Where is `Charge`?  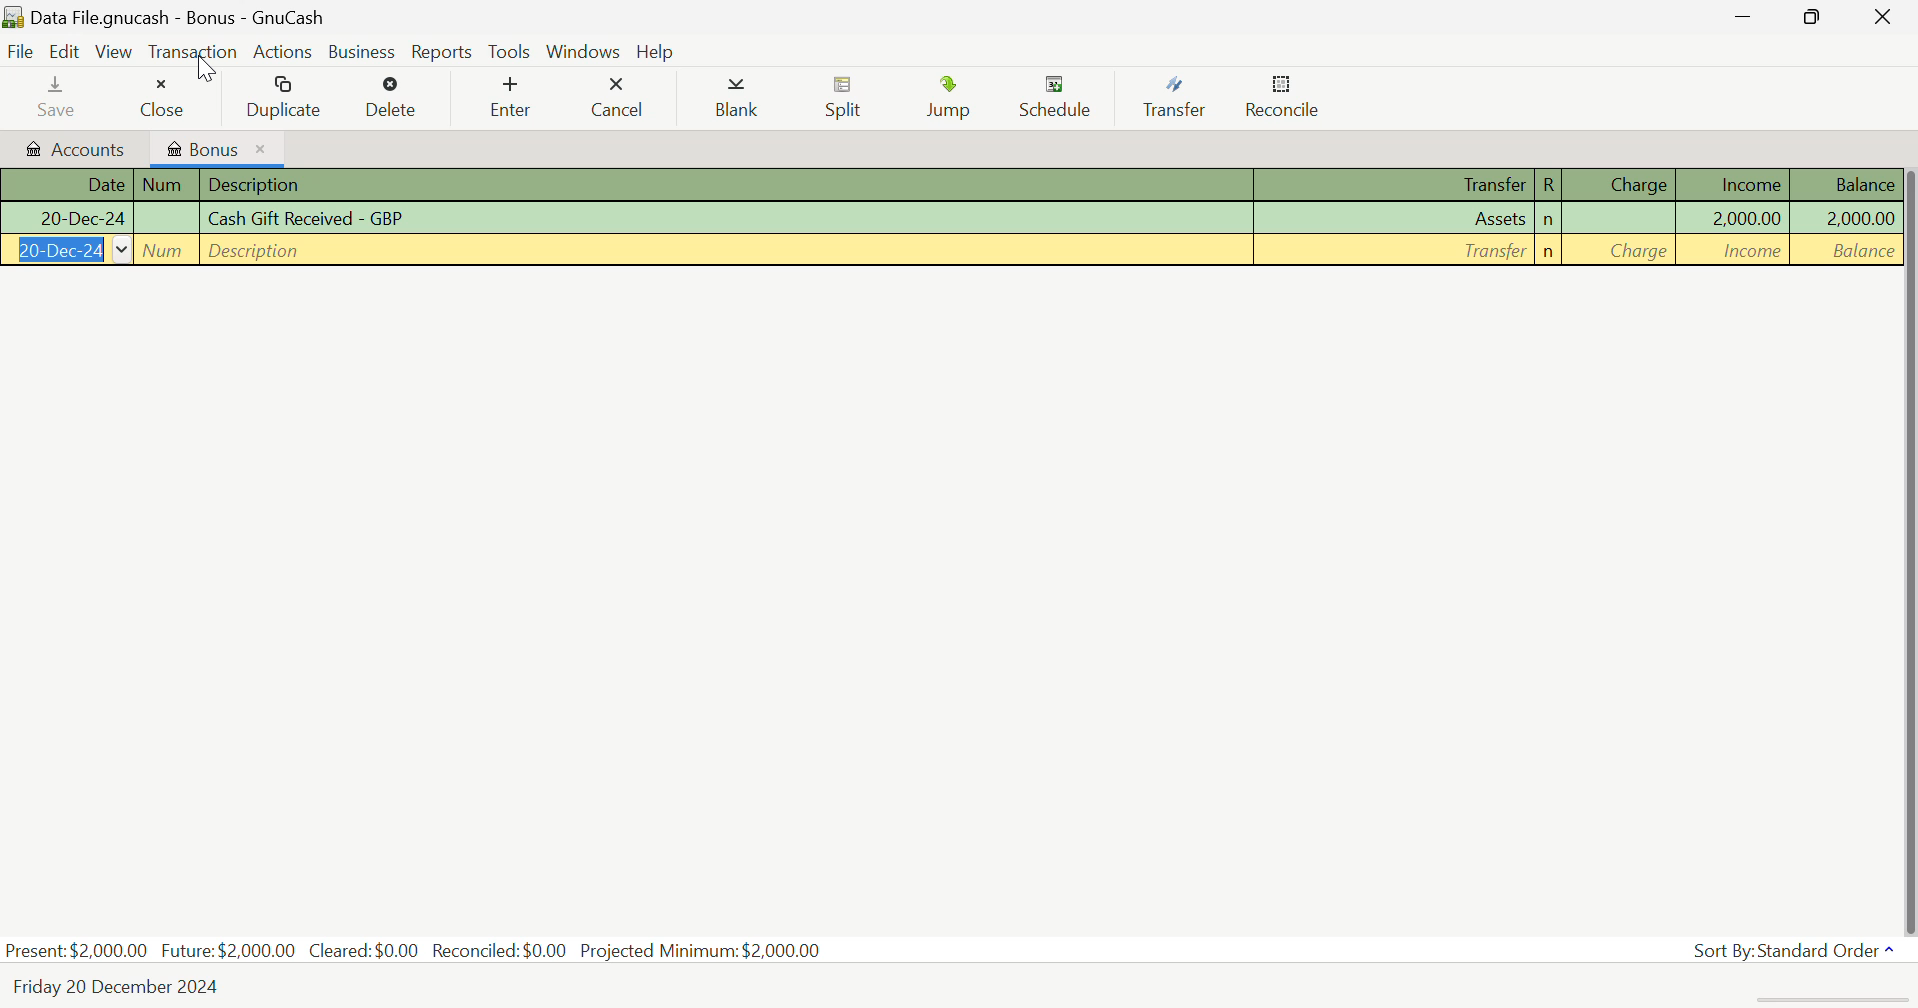
Charge is located at coordinates (1623, 220).